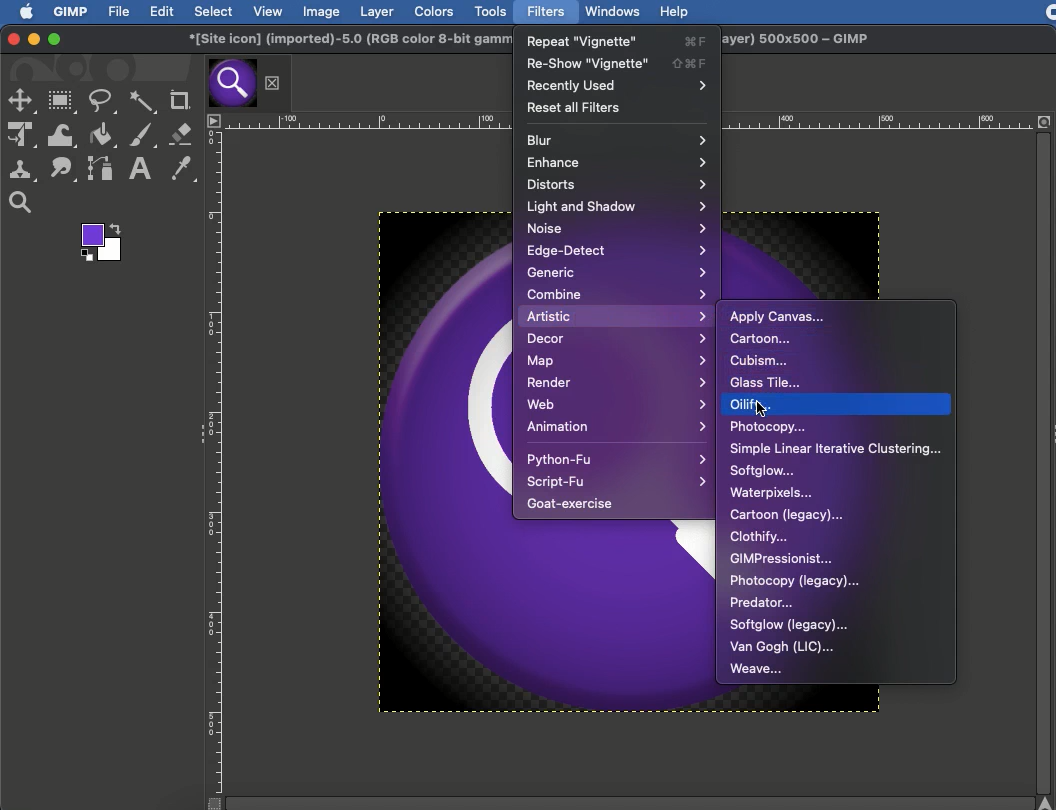 The height and width of the screenshot is (810, 1056). I want to click on Recording, so click(1050, 13).